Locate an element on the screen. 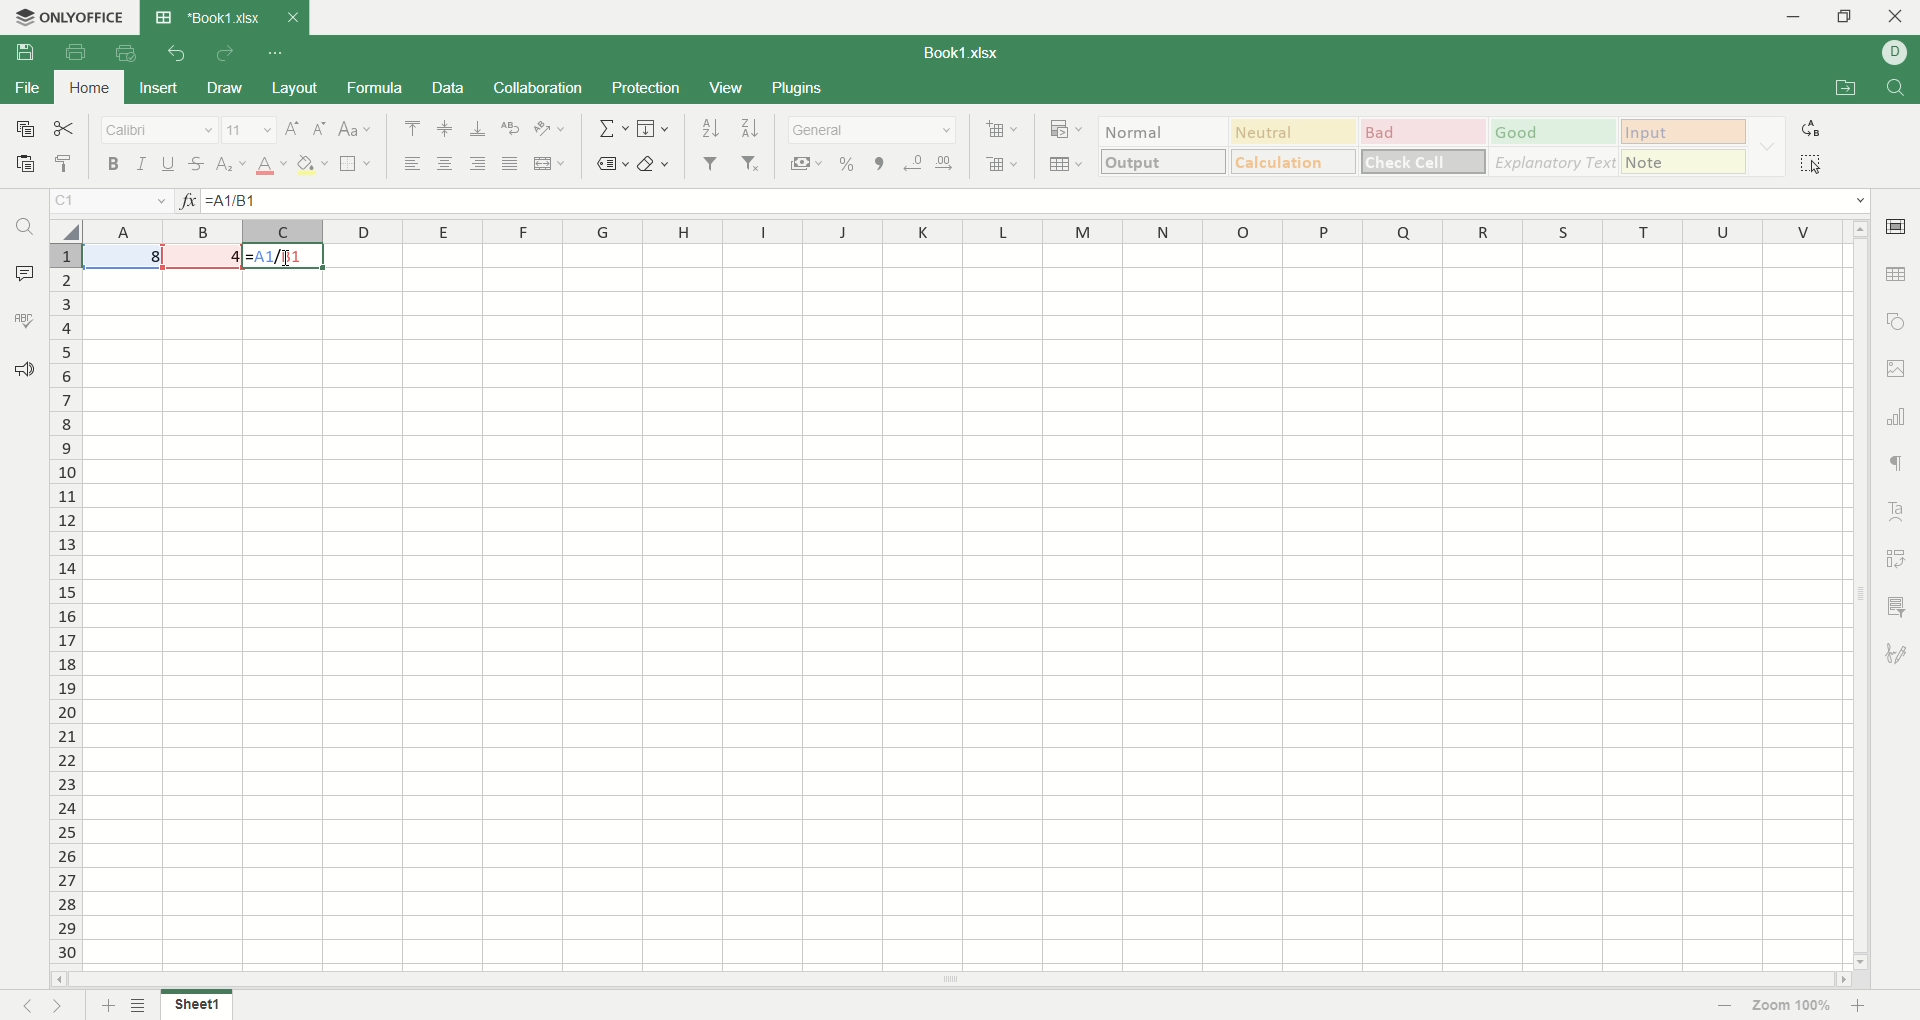 This screenshot has height=1020, width=1920. table is located at coordinates (1064, 163).